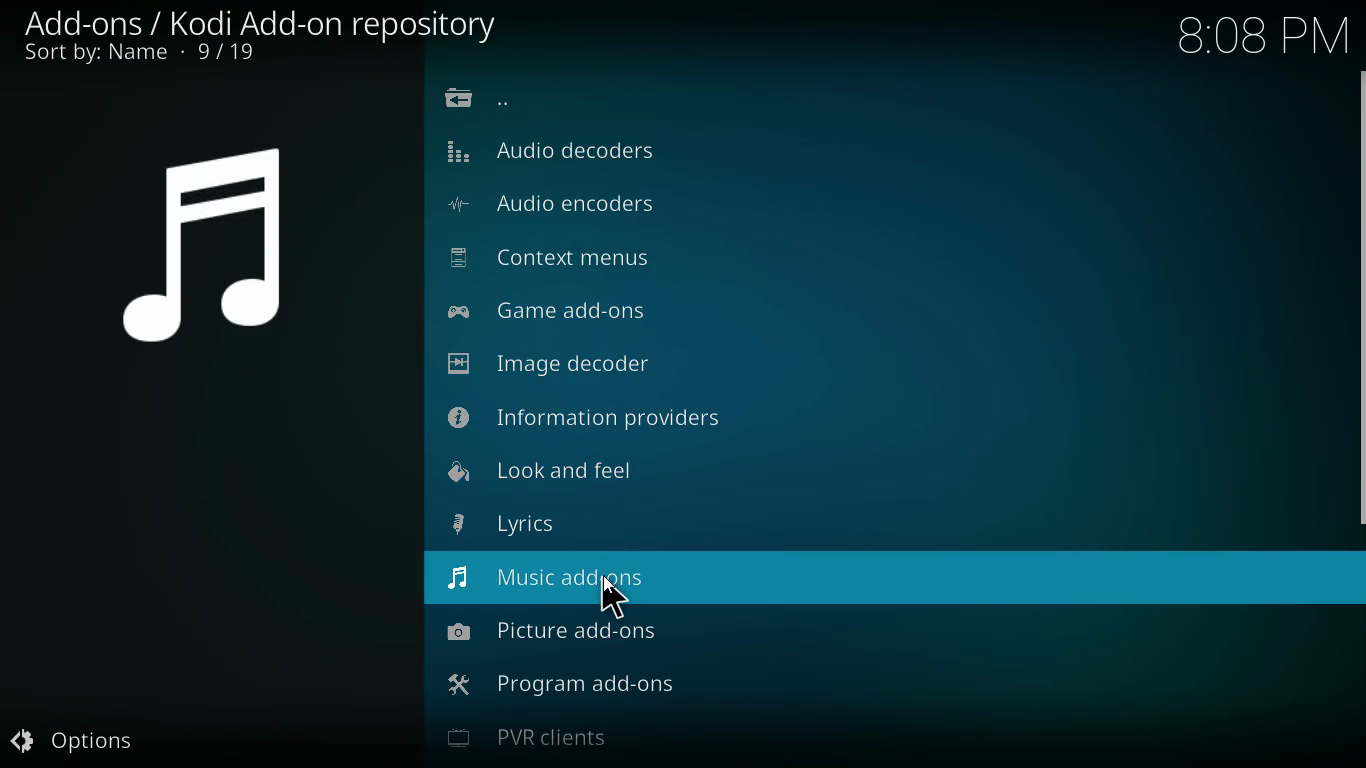 The height and width of the screenshot is (768, 1366). I want to click on PVR clients, so click(532, 736).